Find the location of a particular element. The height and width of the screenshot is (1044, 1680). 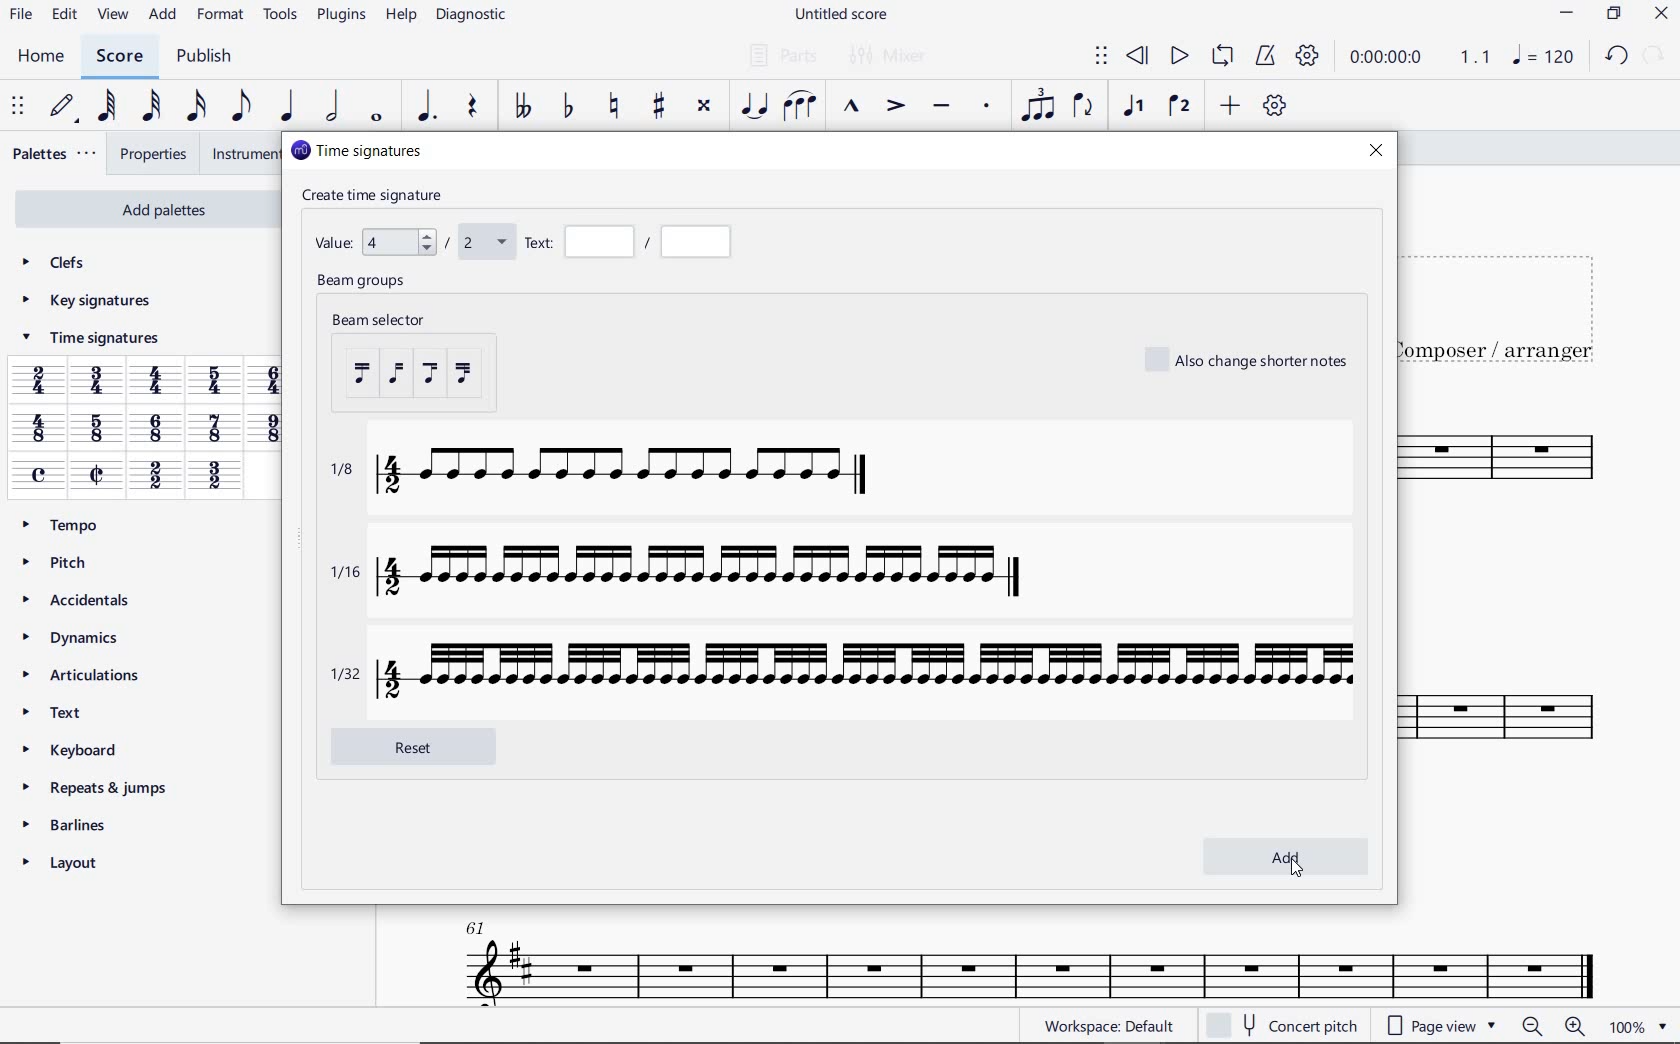

INSTRUMENT: TENOR SAXOPHONE is located at coordinates (1020, 955).